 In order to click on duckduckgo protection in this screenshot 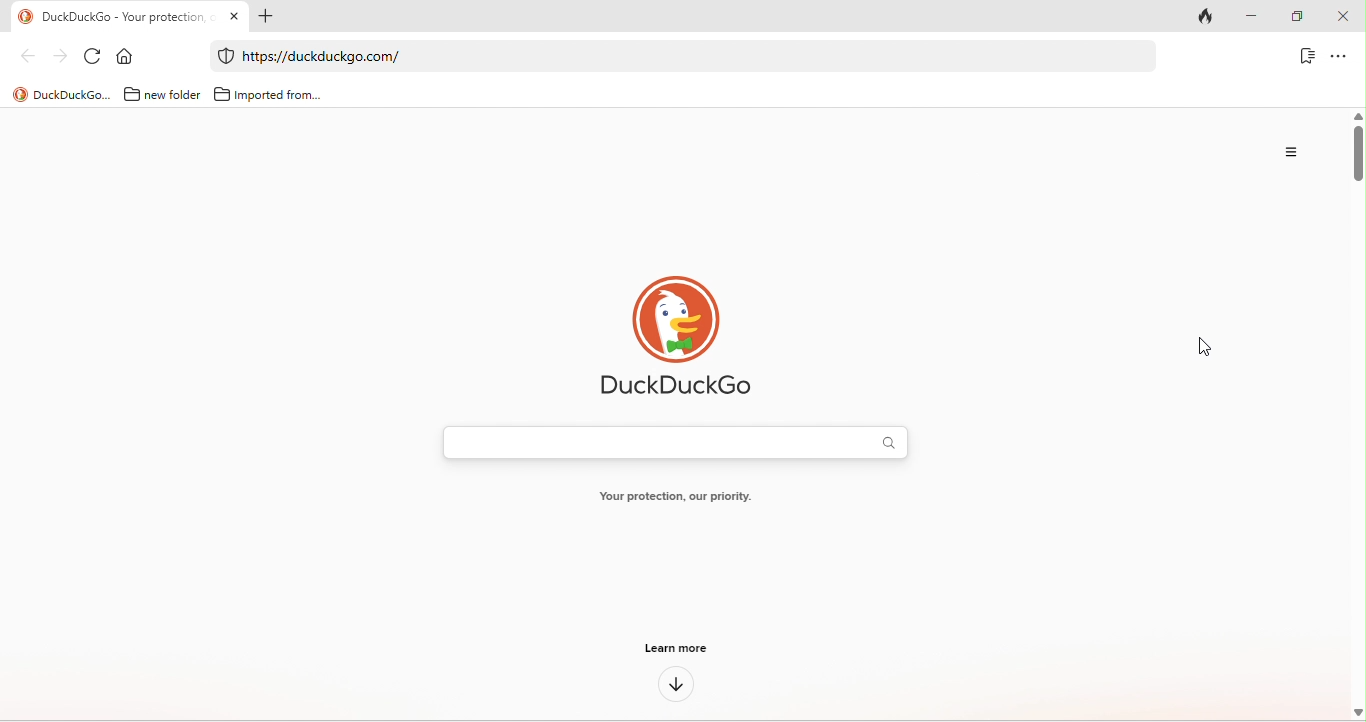, I will do `click(223, 56)`.